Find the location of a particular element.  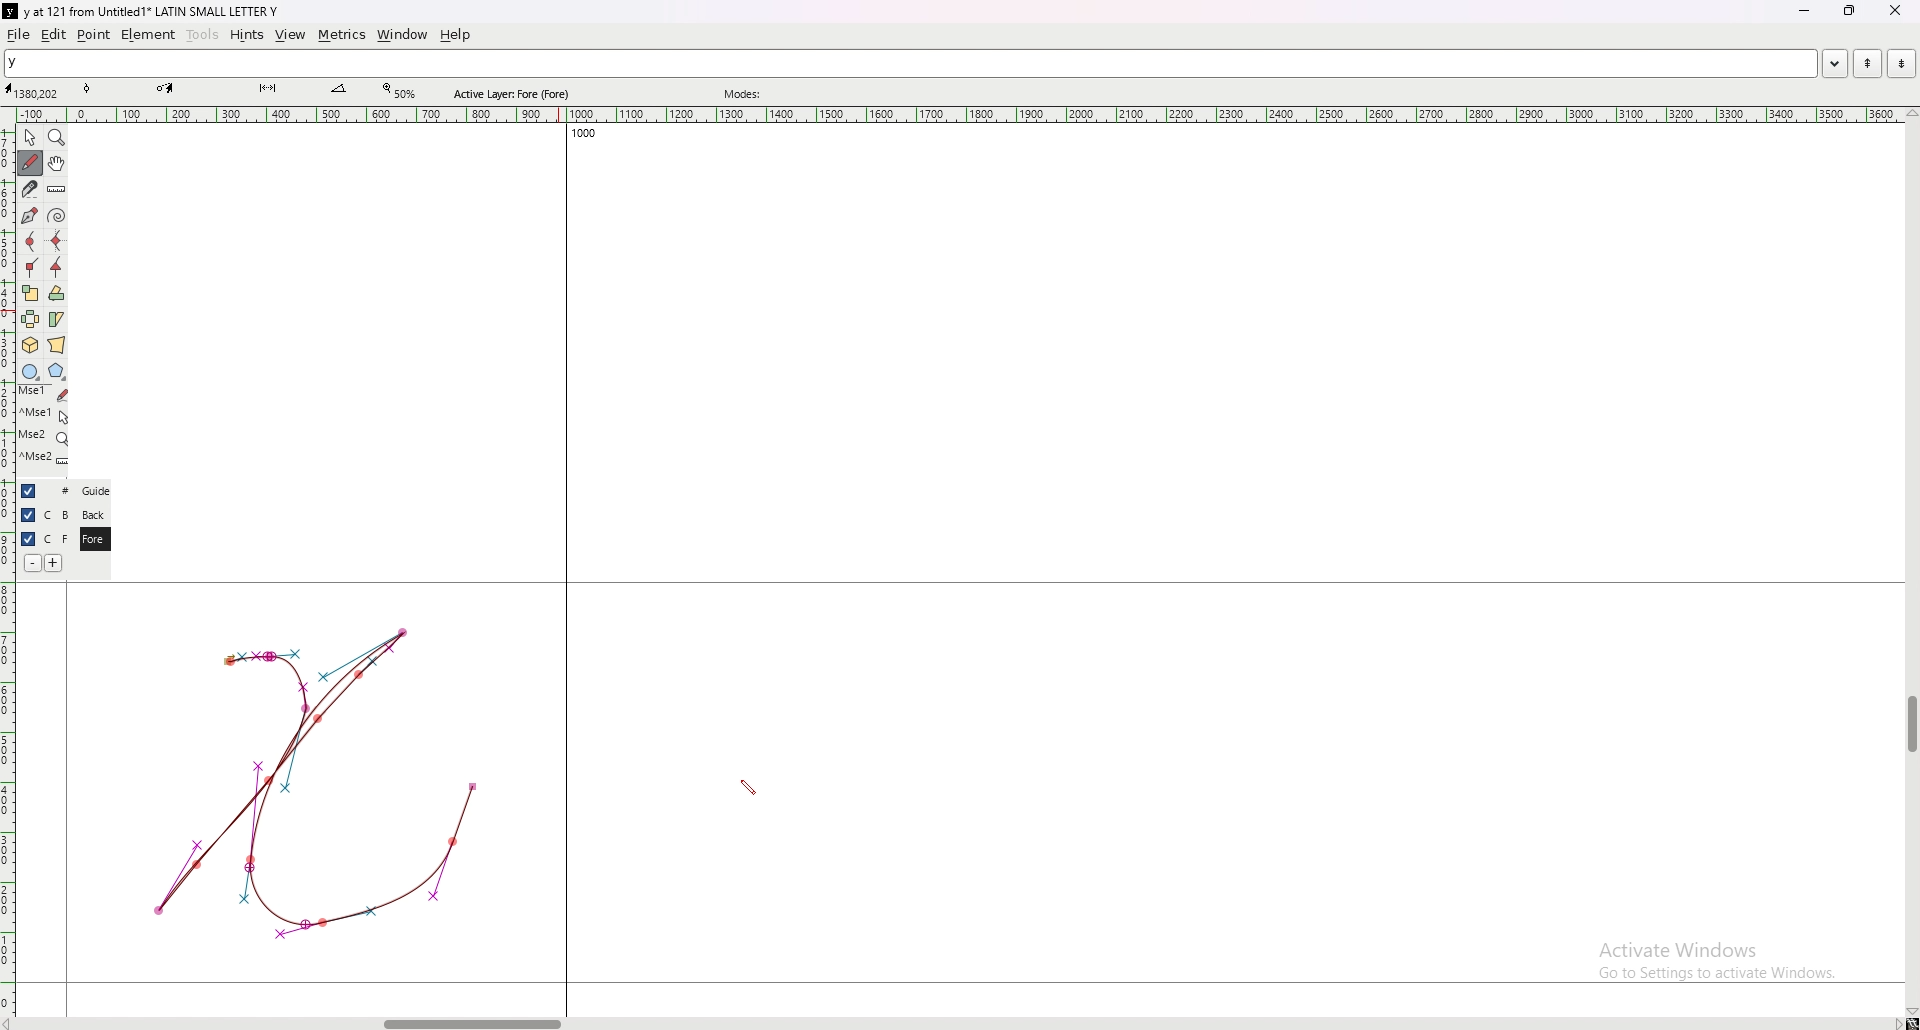

flip the selection is located at coordinates (31, 319).